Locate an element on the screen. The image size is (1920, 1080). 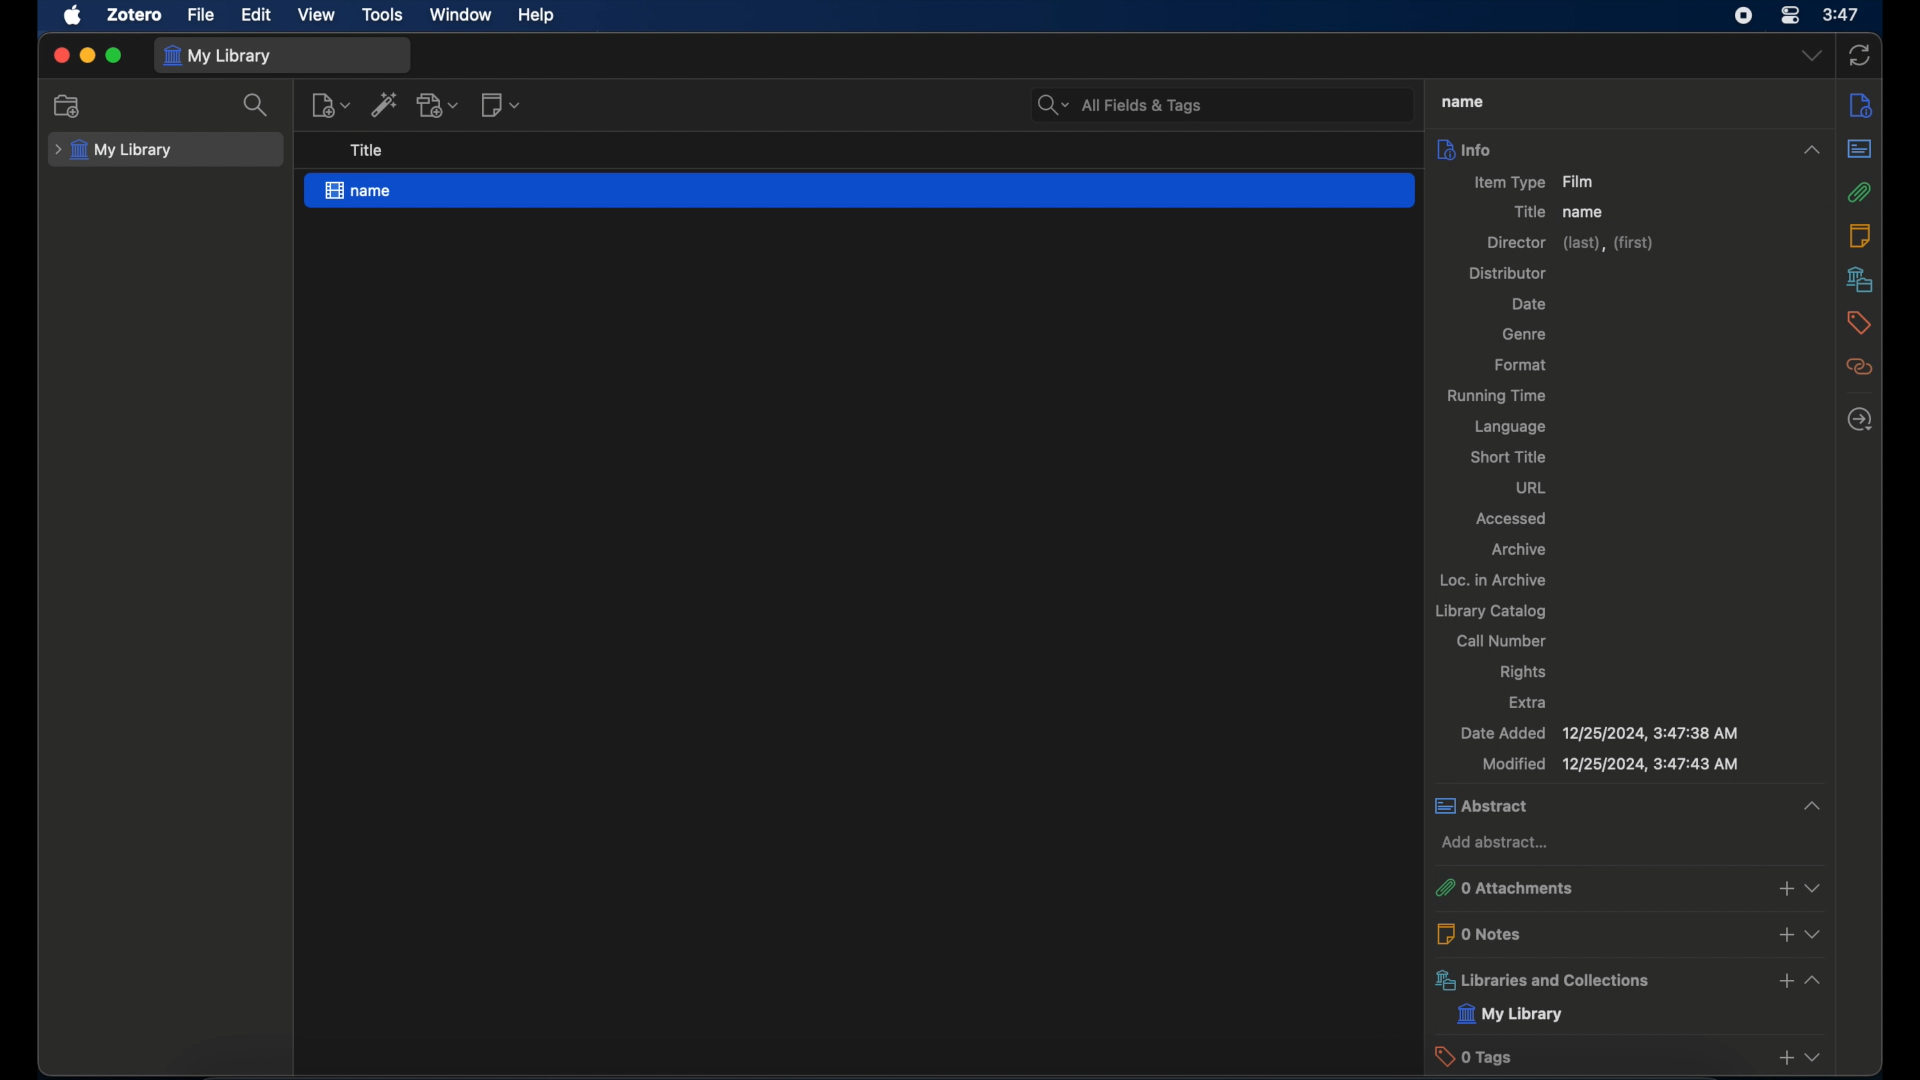
add abstract is located at coordinates (1494, 842).